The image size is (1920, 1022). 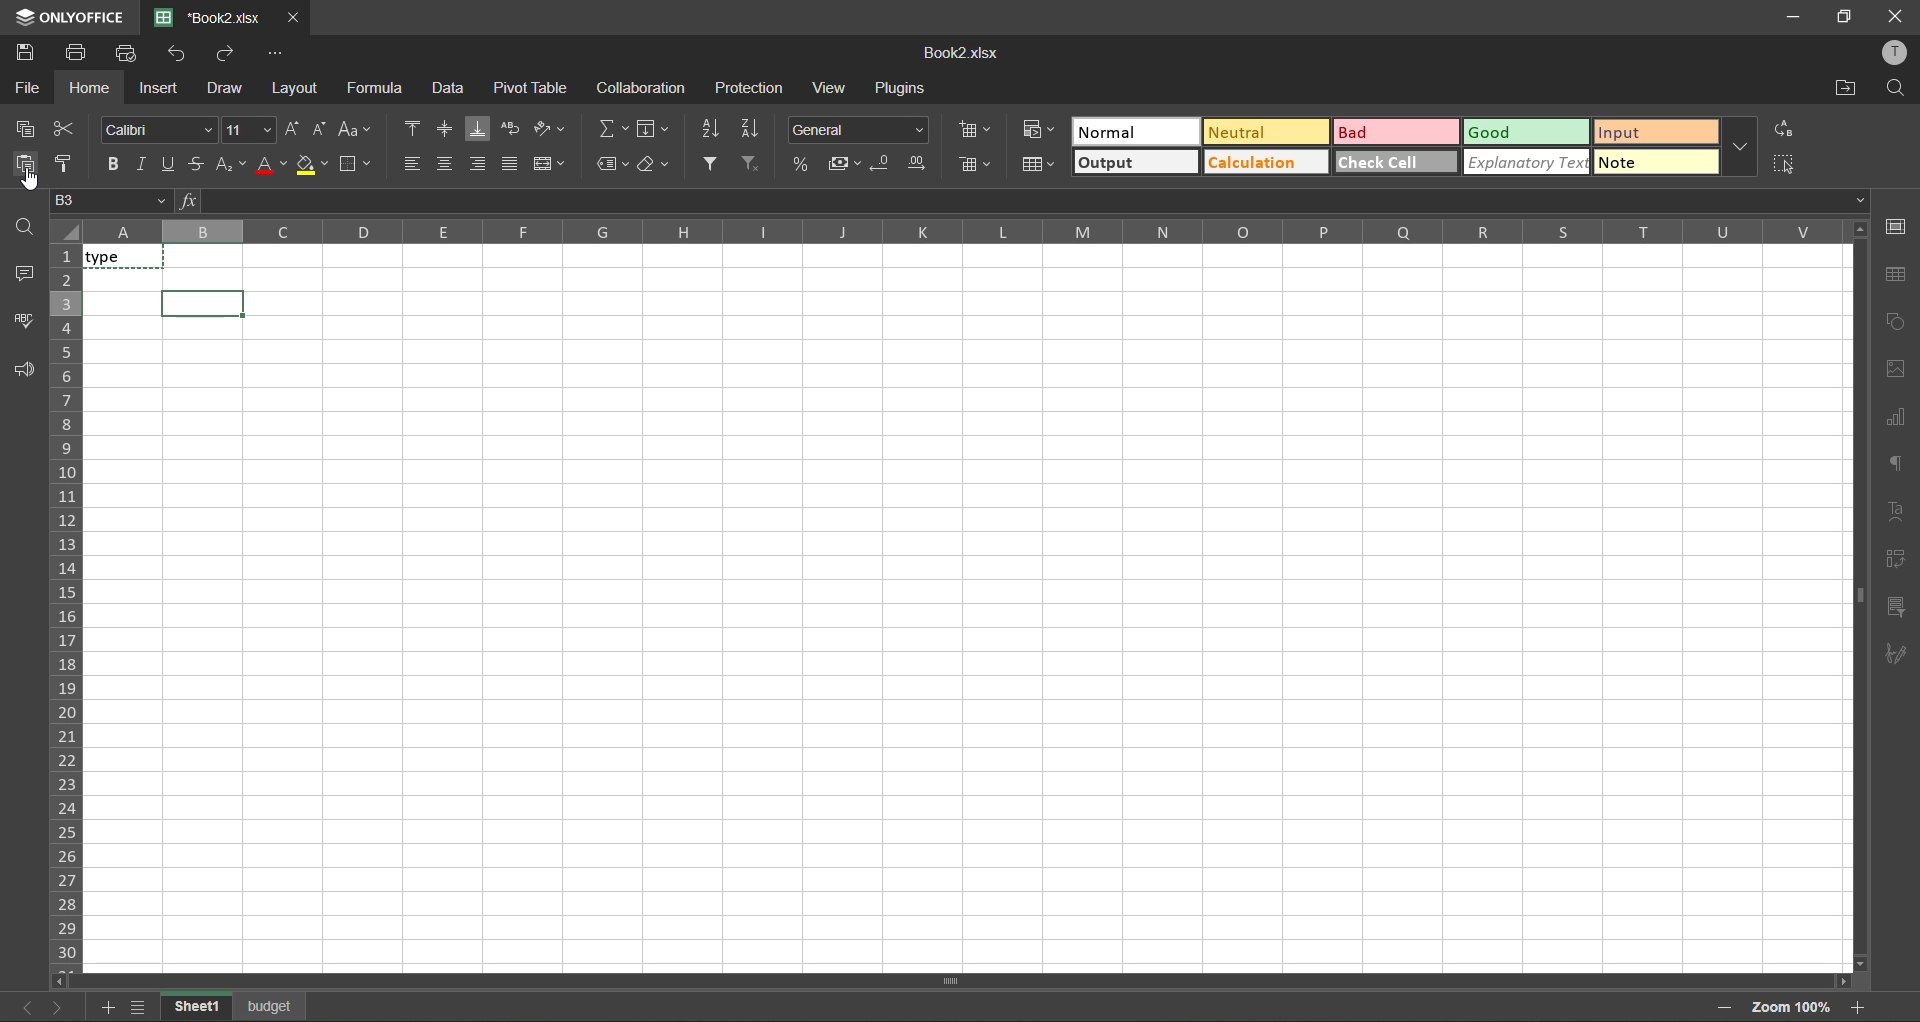 I want to click on change case, so click(x=355, y=128).